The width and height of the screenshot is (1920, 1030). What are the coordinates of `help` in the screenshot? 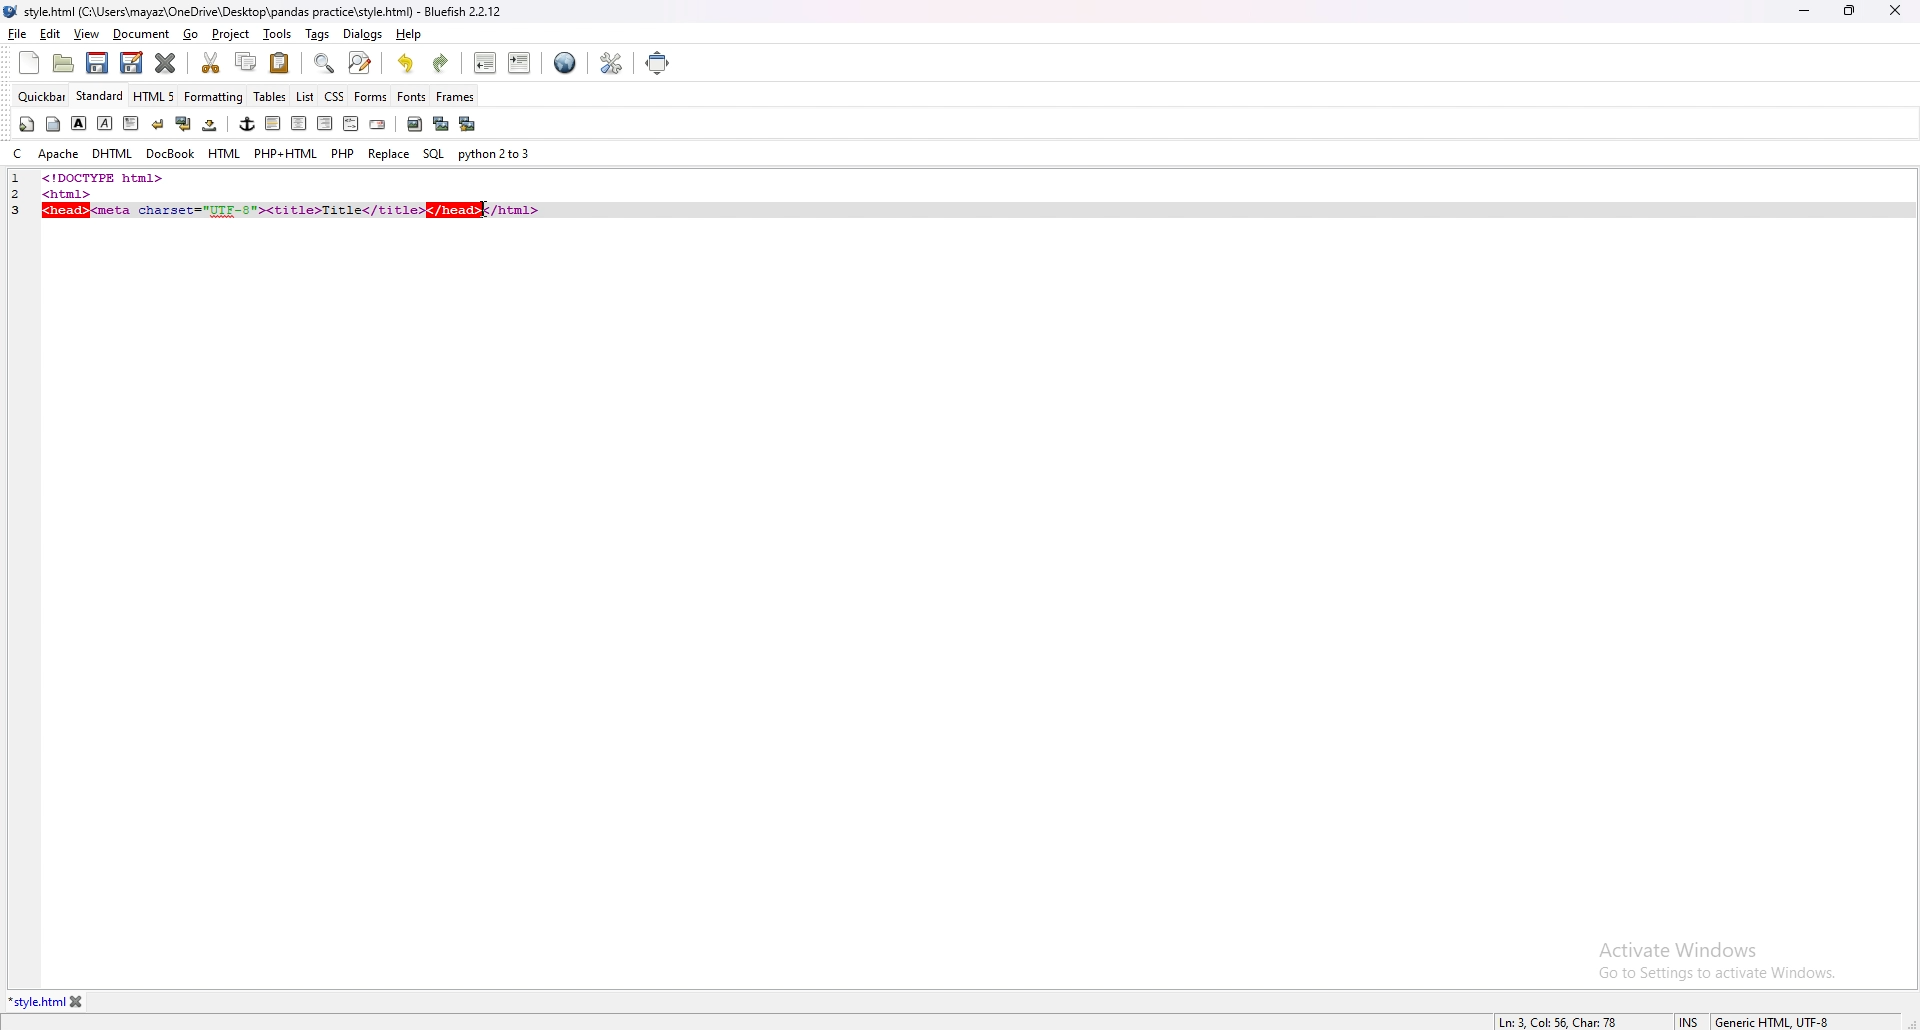 It's located at (407, 34).